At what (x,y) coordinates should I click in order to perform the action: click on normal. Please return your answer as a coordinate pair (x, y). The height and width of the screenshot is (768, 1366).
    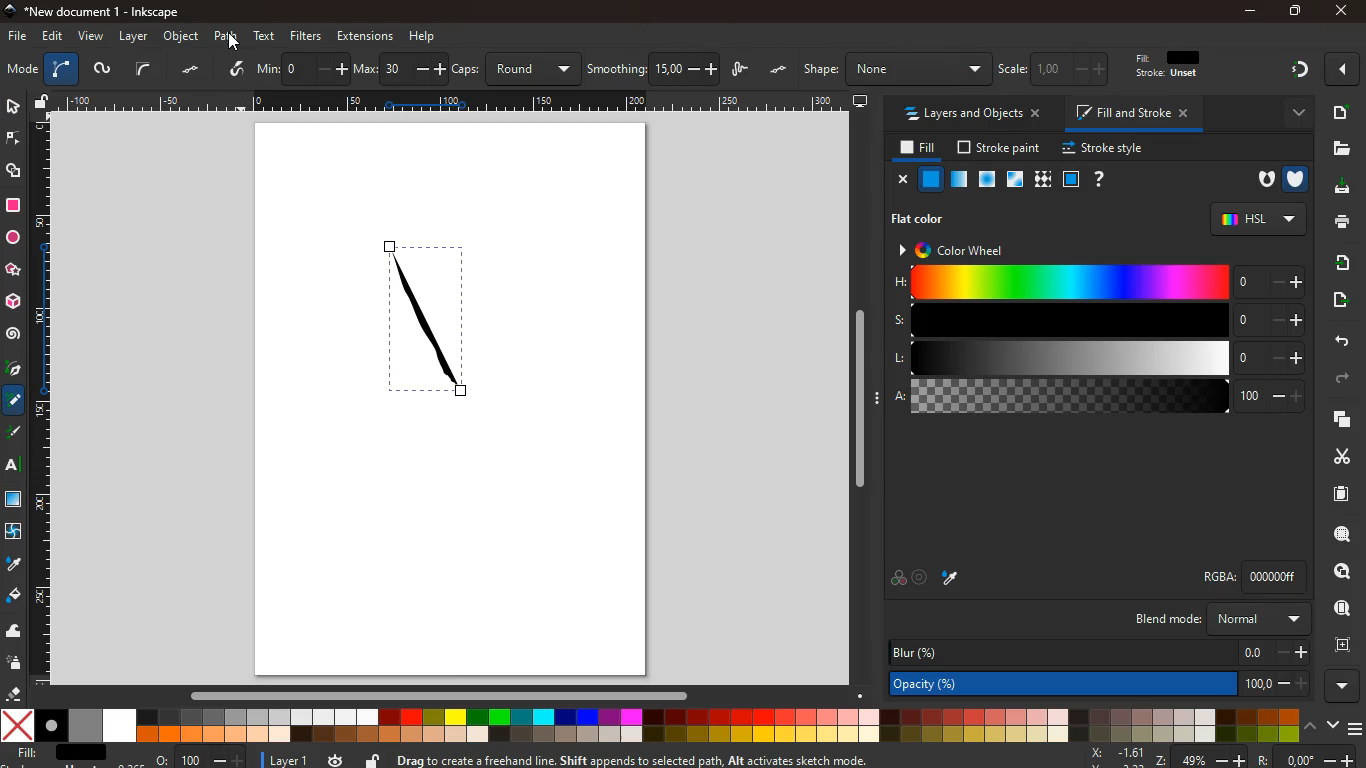
    Looking at the image, I should click on (932, 179).